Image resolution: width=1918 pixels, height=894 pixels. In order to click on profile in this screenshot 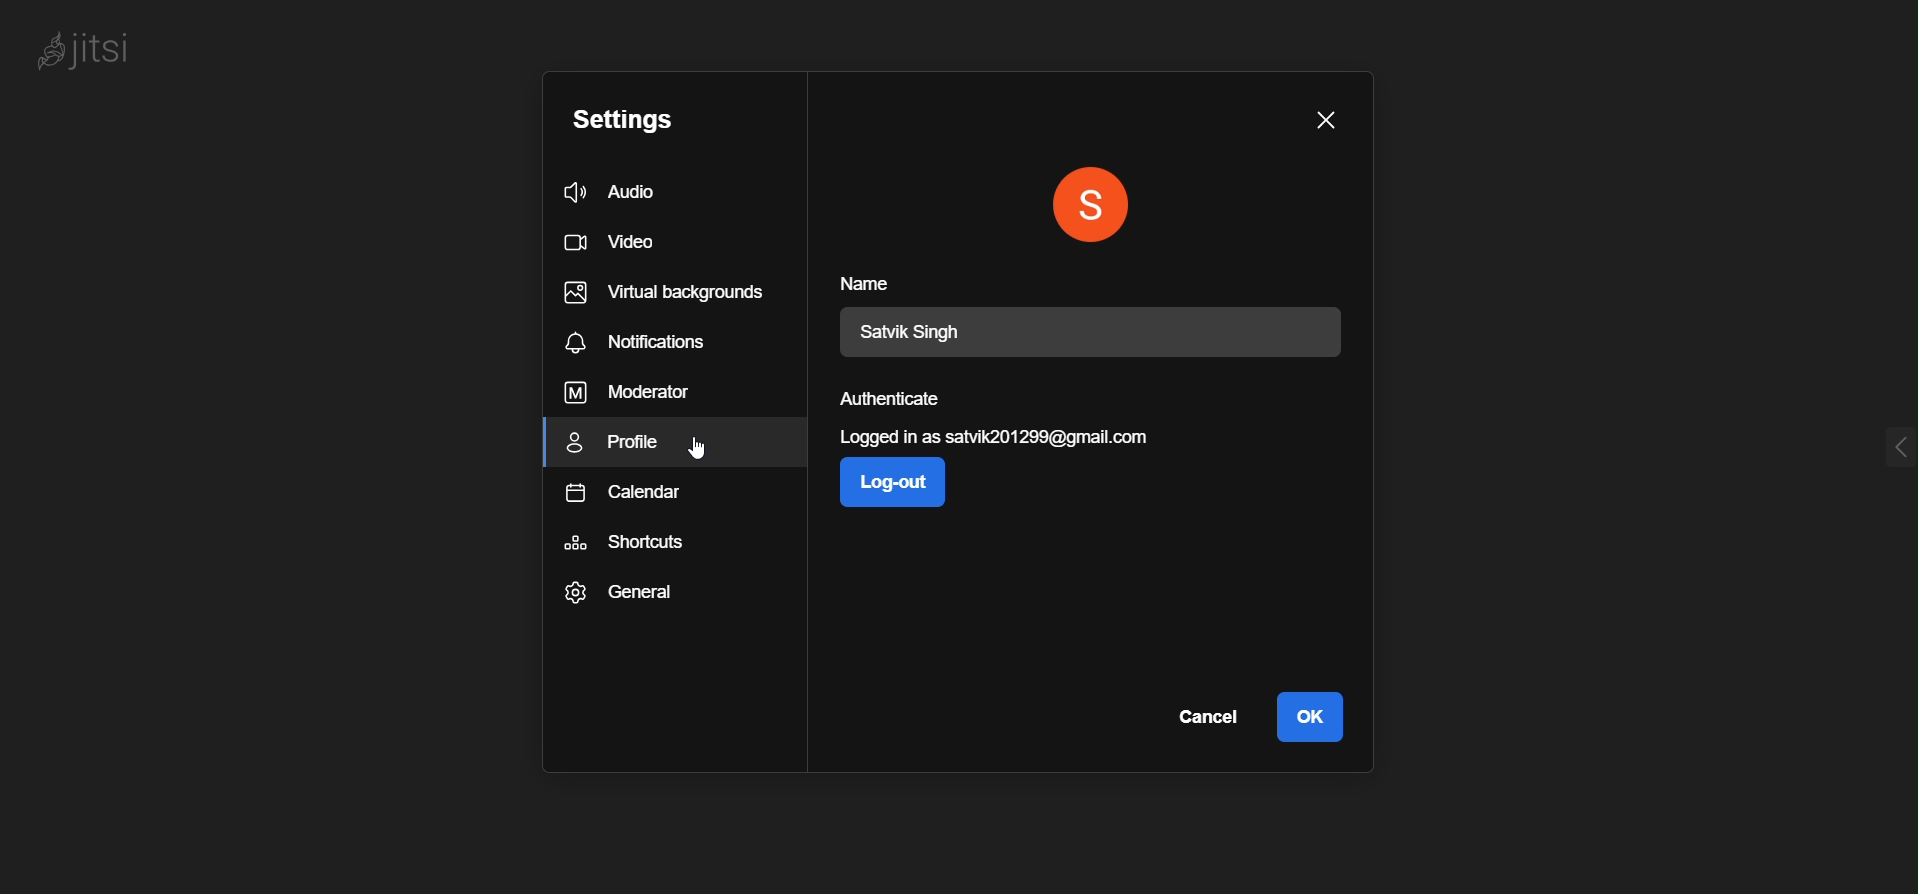, I will do `click(623, 445)`.